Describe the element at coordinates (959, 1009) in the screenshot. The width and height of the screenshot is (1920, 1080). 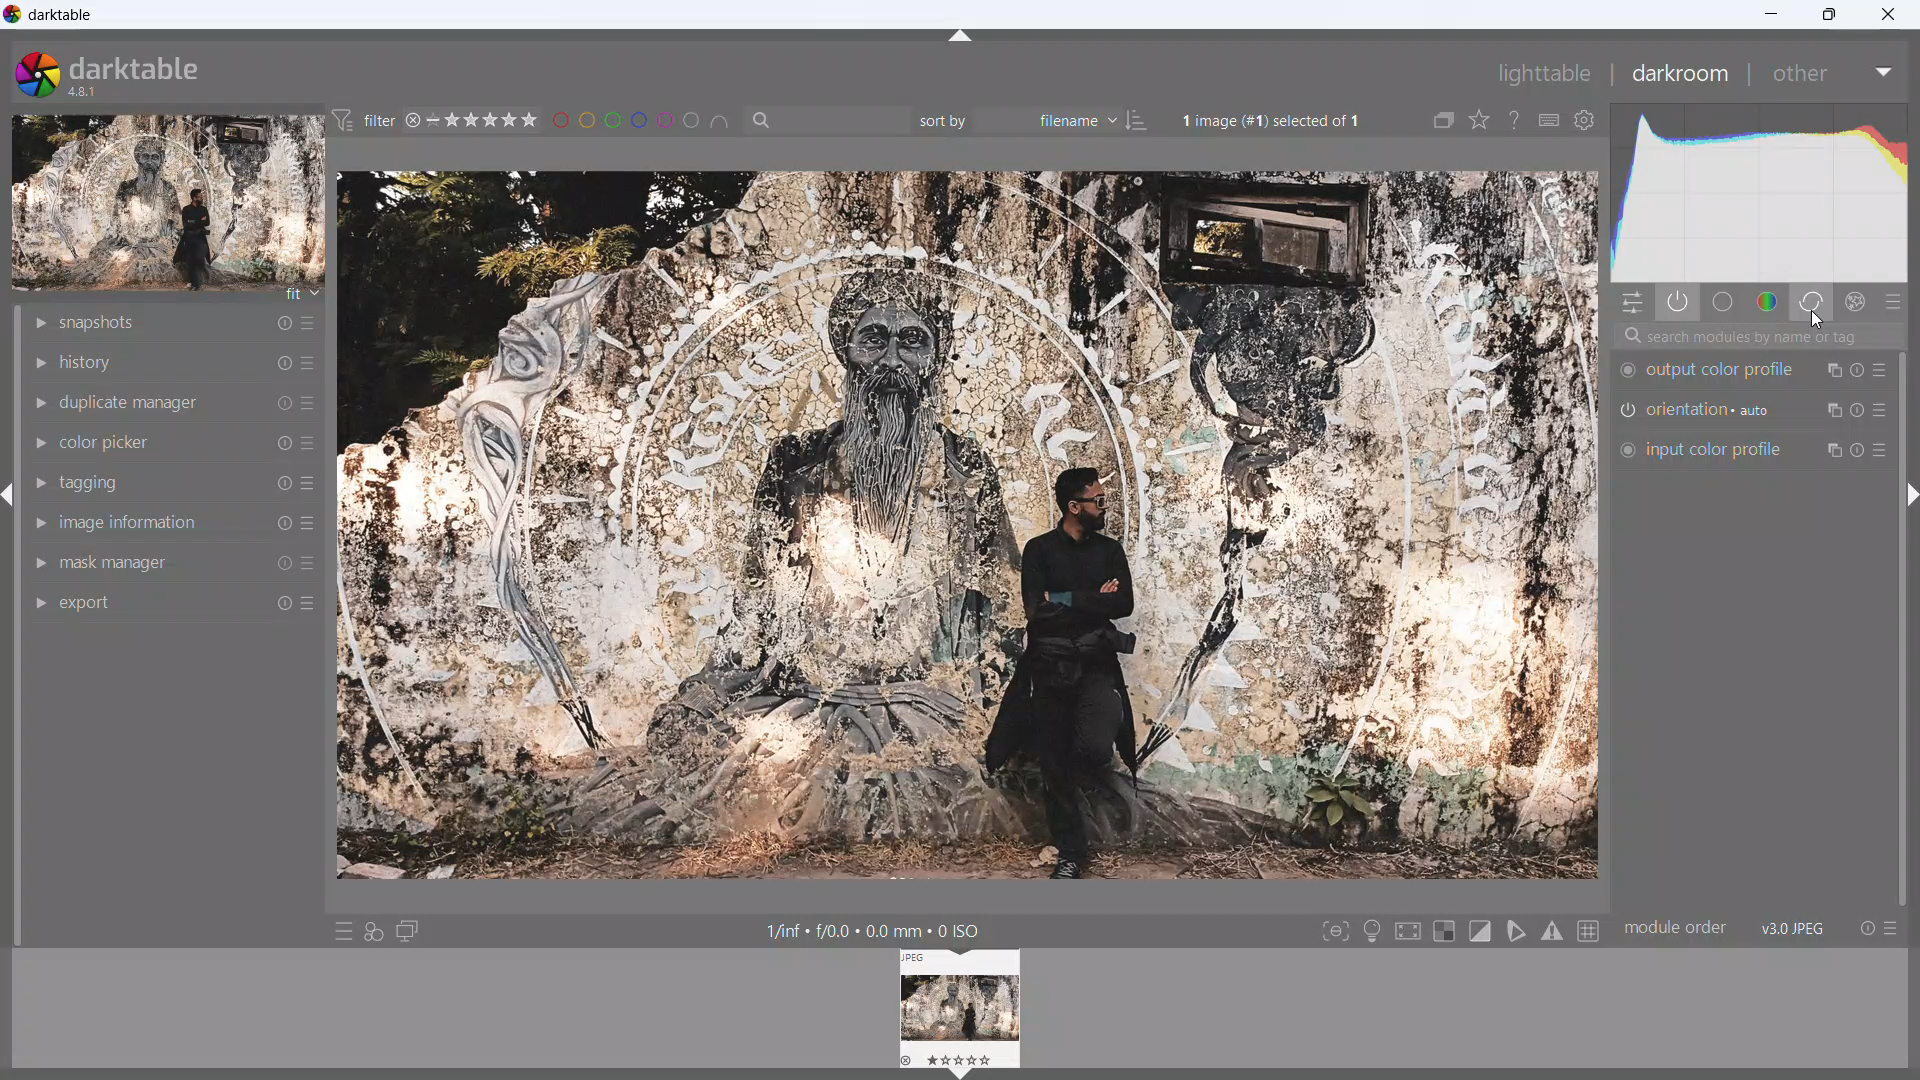
I see `lighttable preview` at that location.